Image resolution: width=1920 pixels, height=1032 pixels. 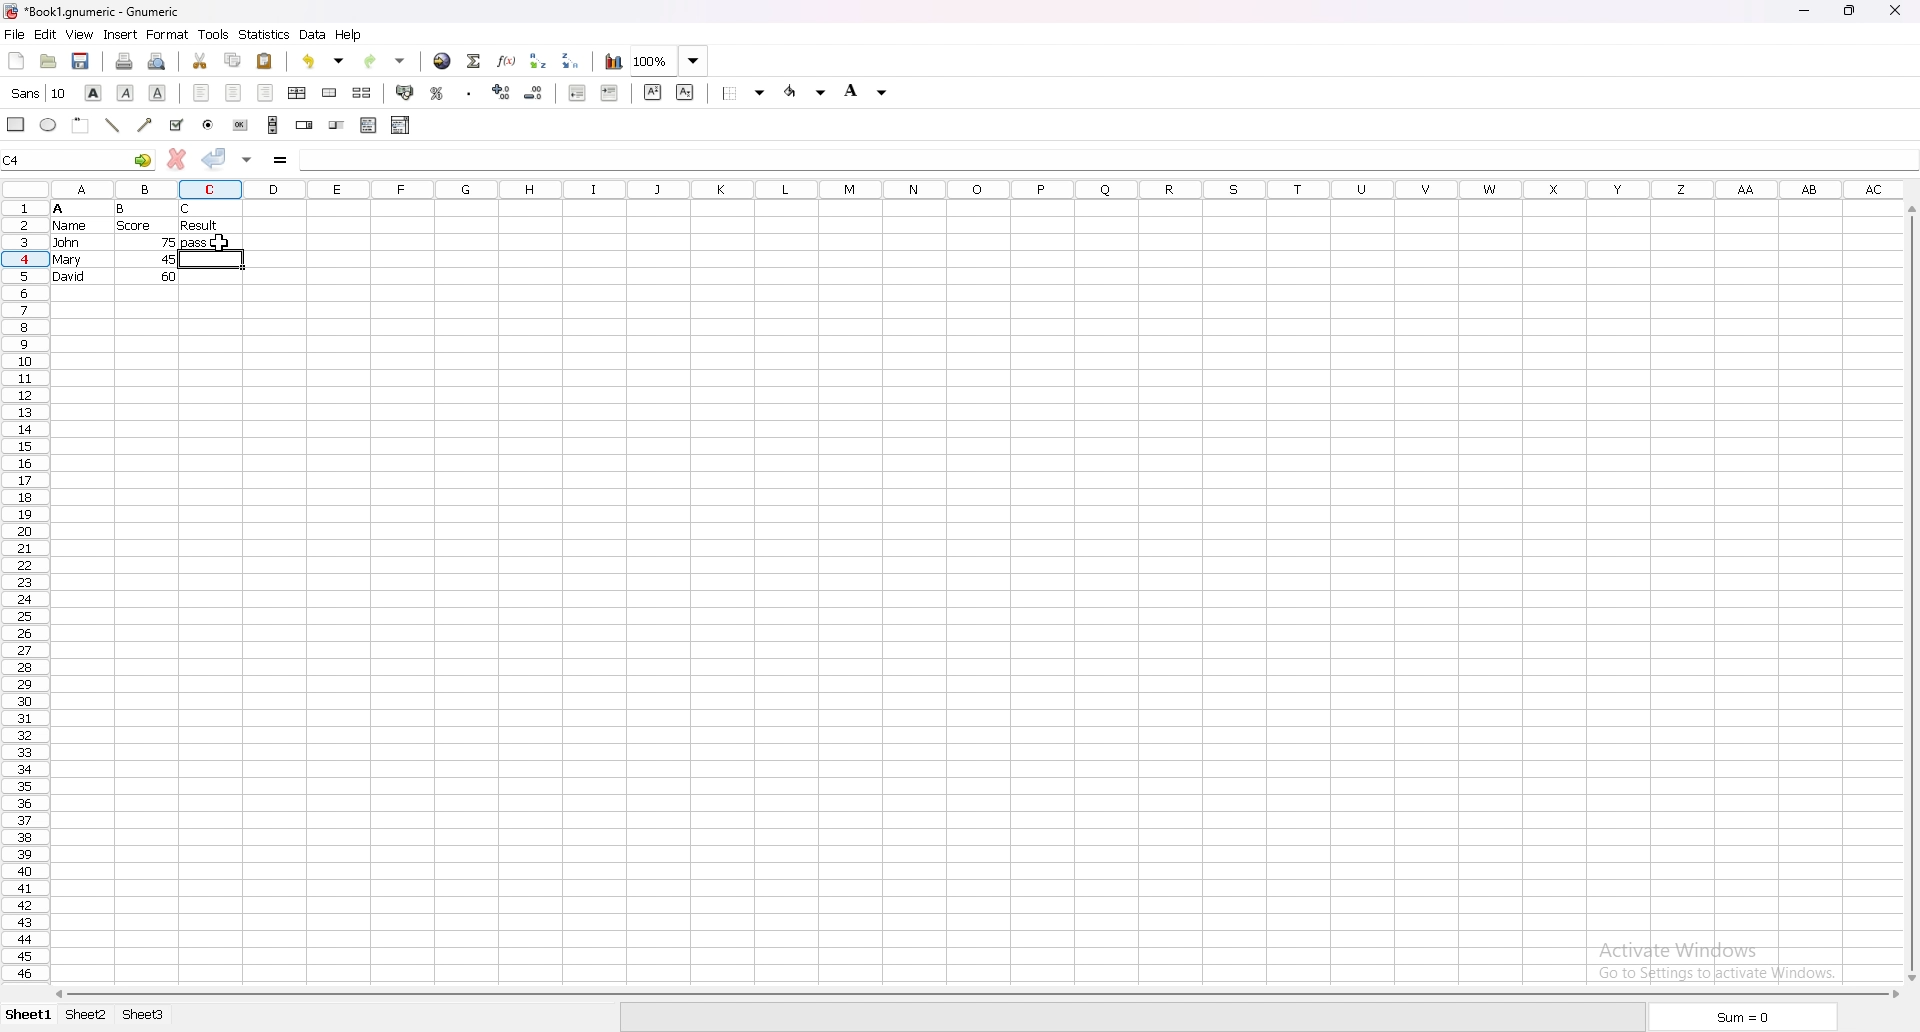 What do you see at coordinates (611, 93) in the screenshot?
I see `increase indent` at bounding box center [611, 93].